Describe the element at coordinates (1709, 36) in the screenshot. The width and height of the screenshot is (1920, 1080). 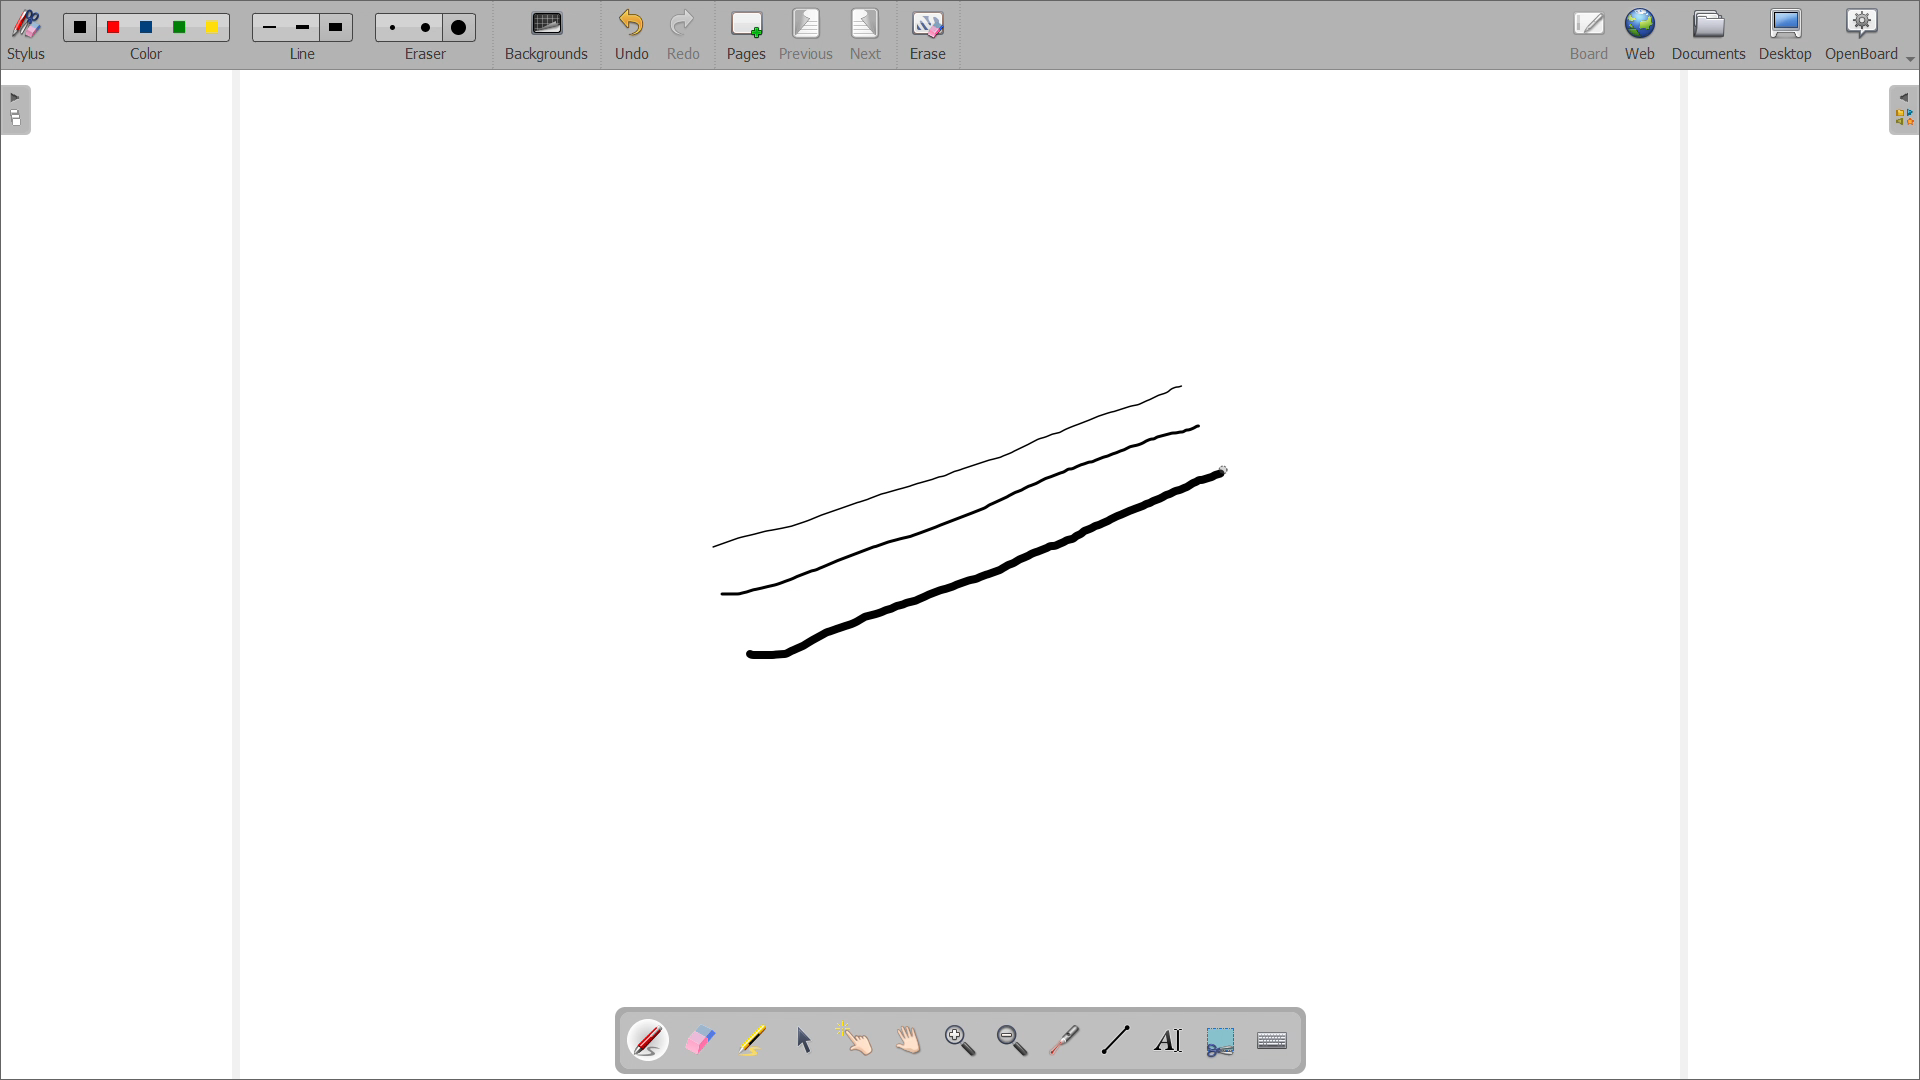
I see `documents` at that location.